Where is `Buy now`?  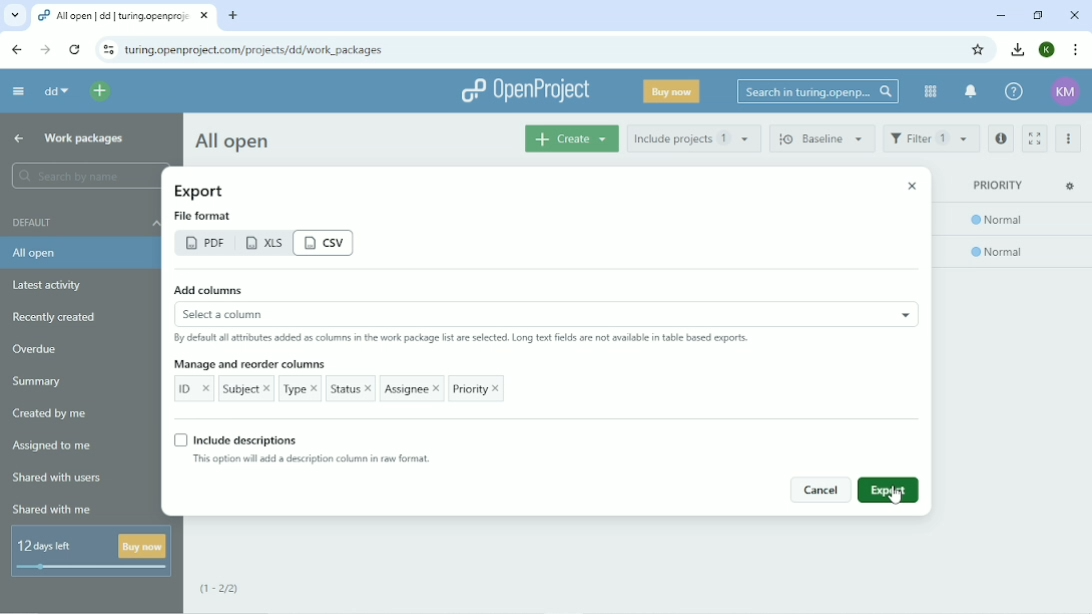 Buy now is located at coordinates (673, 91).